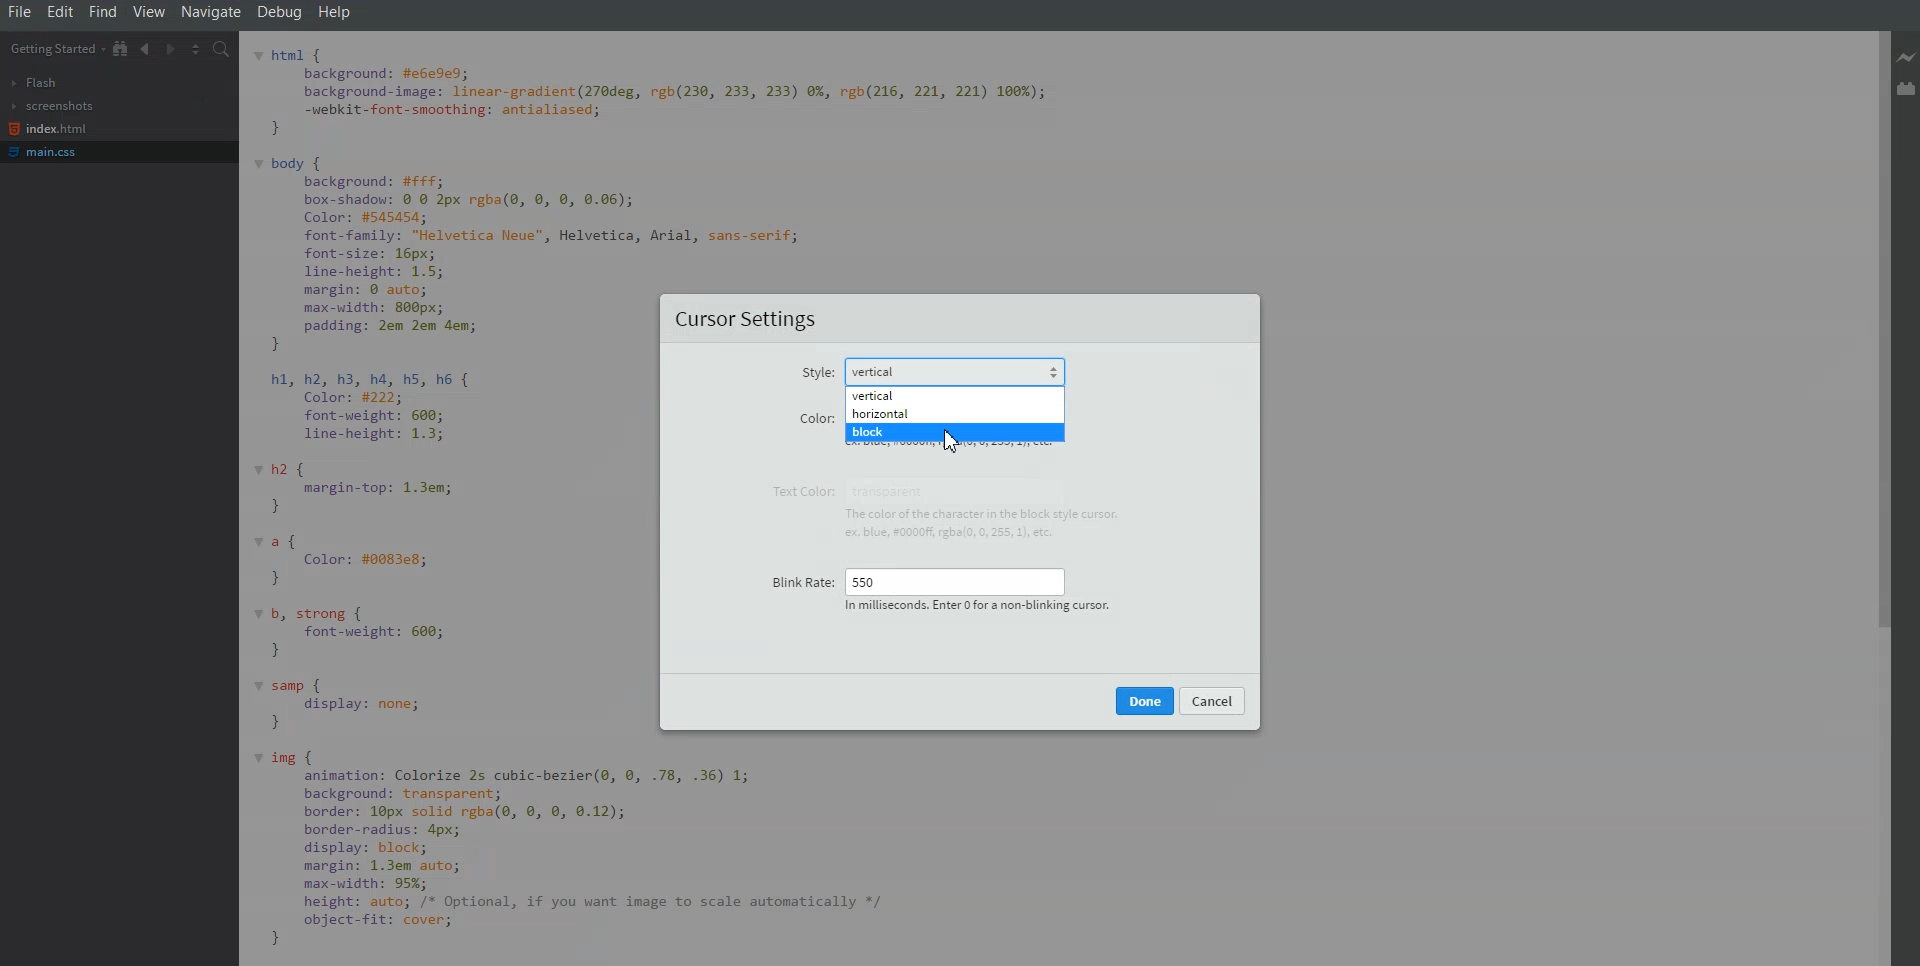 The width and height of the screenshot is (1920, 966). What do you see at coordinates (455, 502) in the screenshot?
I see `html {
background: #e6e9e9;
background-image: linear-gradient(270deg, rgb(230, 233, 233) 0%, rgb(216, 221, 221) 166%);
-webkit-font-smoothing: antialiased;
}
body {
background: #££F;
box-shadow: © @ 2px rgba(@, 0, 8, 0.06);
Color: #545454;
font-family: "Helvetica Neue", Helvetica, Arial, sans-serif;
font-size: 16px;
line-height: 1.5;
margin: 8 auto;
max-width: 808px;
padding: 2em 2em dem;
}
h1, h2, h3, ha, hs, h6 {
Color: #222;
font-weight: 600;
line-height: 1.3;
h2 {
margin-top: 1.3em;
}
raf
Color: #0083e8;
}
/ b, strong {
font-weight: 600;
}
samp {
display: none;
}
ing {
animation: Colorize 2s cubic-bezier(®, 0, .78, .36) 1;
background: transparent;
border: 10px solid rgba(e, 0, 8, 0.12);
border-radius: 4px;
display: block;
margin: 1.3em auto;
max-width: 95%;
height: auto; /* Optional, if you want image to scale automatically */
object-fit: cover;
}` at bounding box center [455, 502].